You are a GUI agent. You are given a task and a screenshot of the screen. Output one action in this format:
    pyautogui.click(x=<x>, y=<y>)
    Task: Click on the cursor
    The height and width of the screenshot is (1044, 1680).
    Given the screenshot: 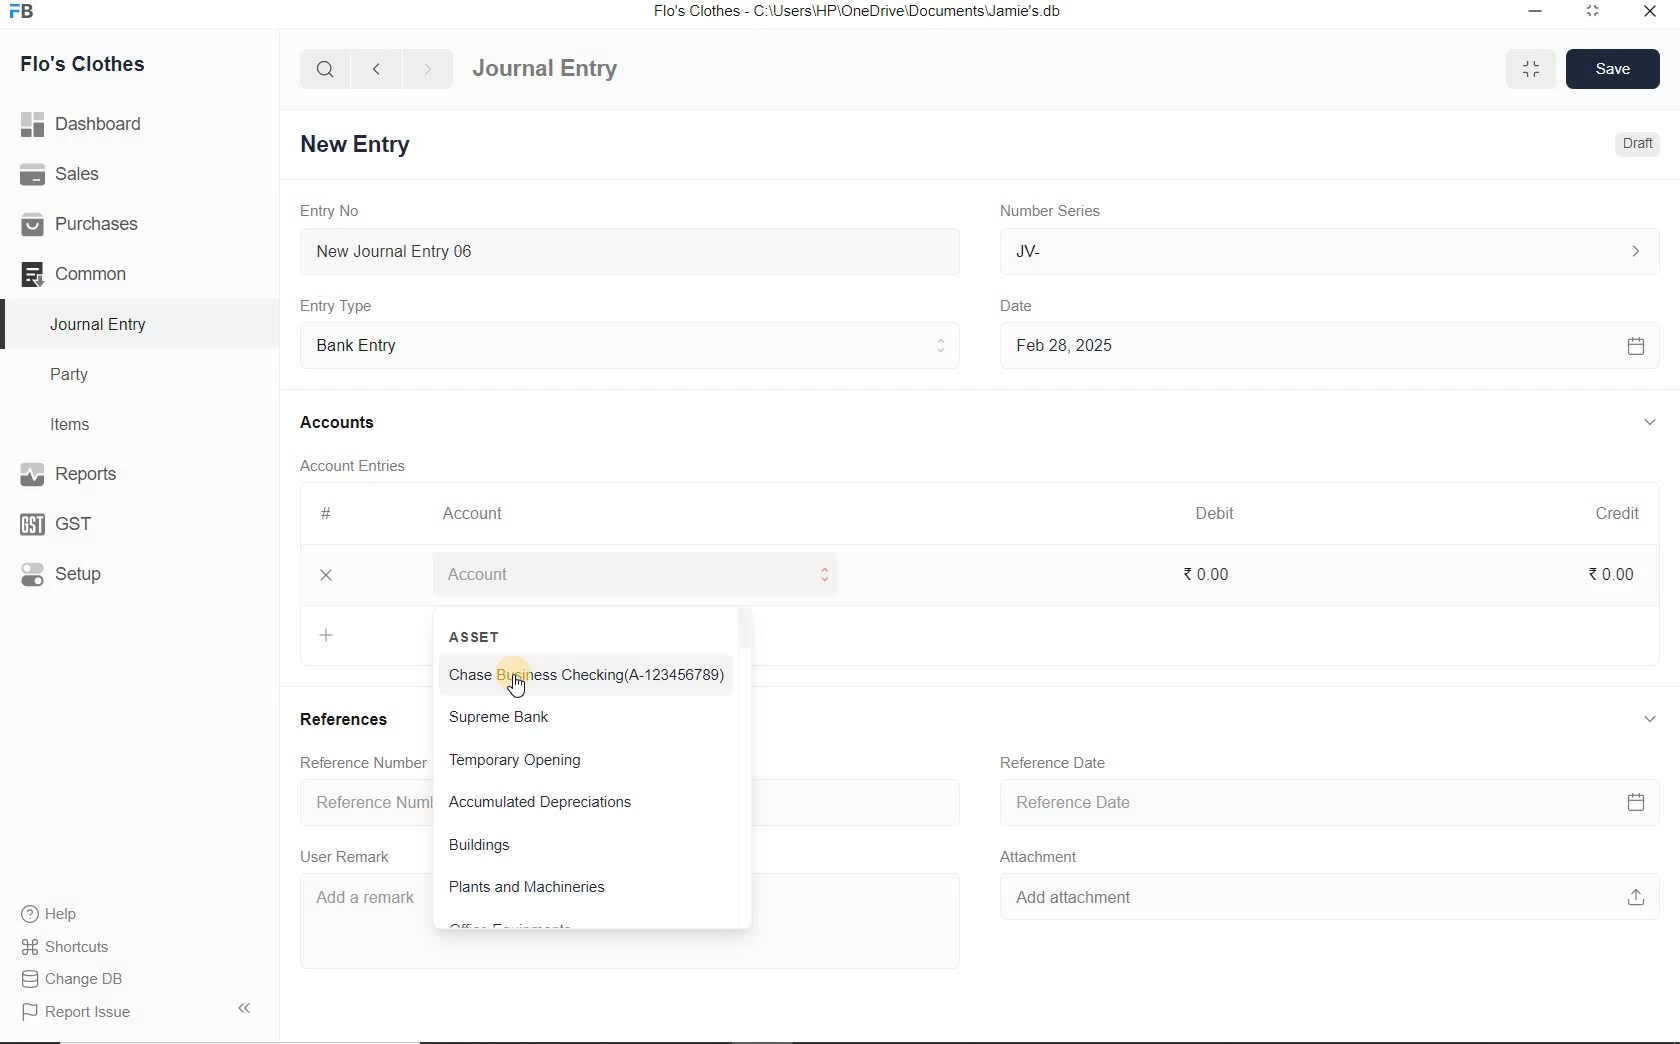 What is the action you would take?
    pyautogui.click(x=524, y=690)
    